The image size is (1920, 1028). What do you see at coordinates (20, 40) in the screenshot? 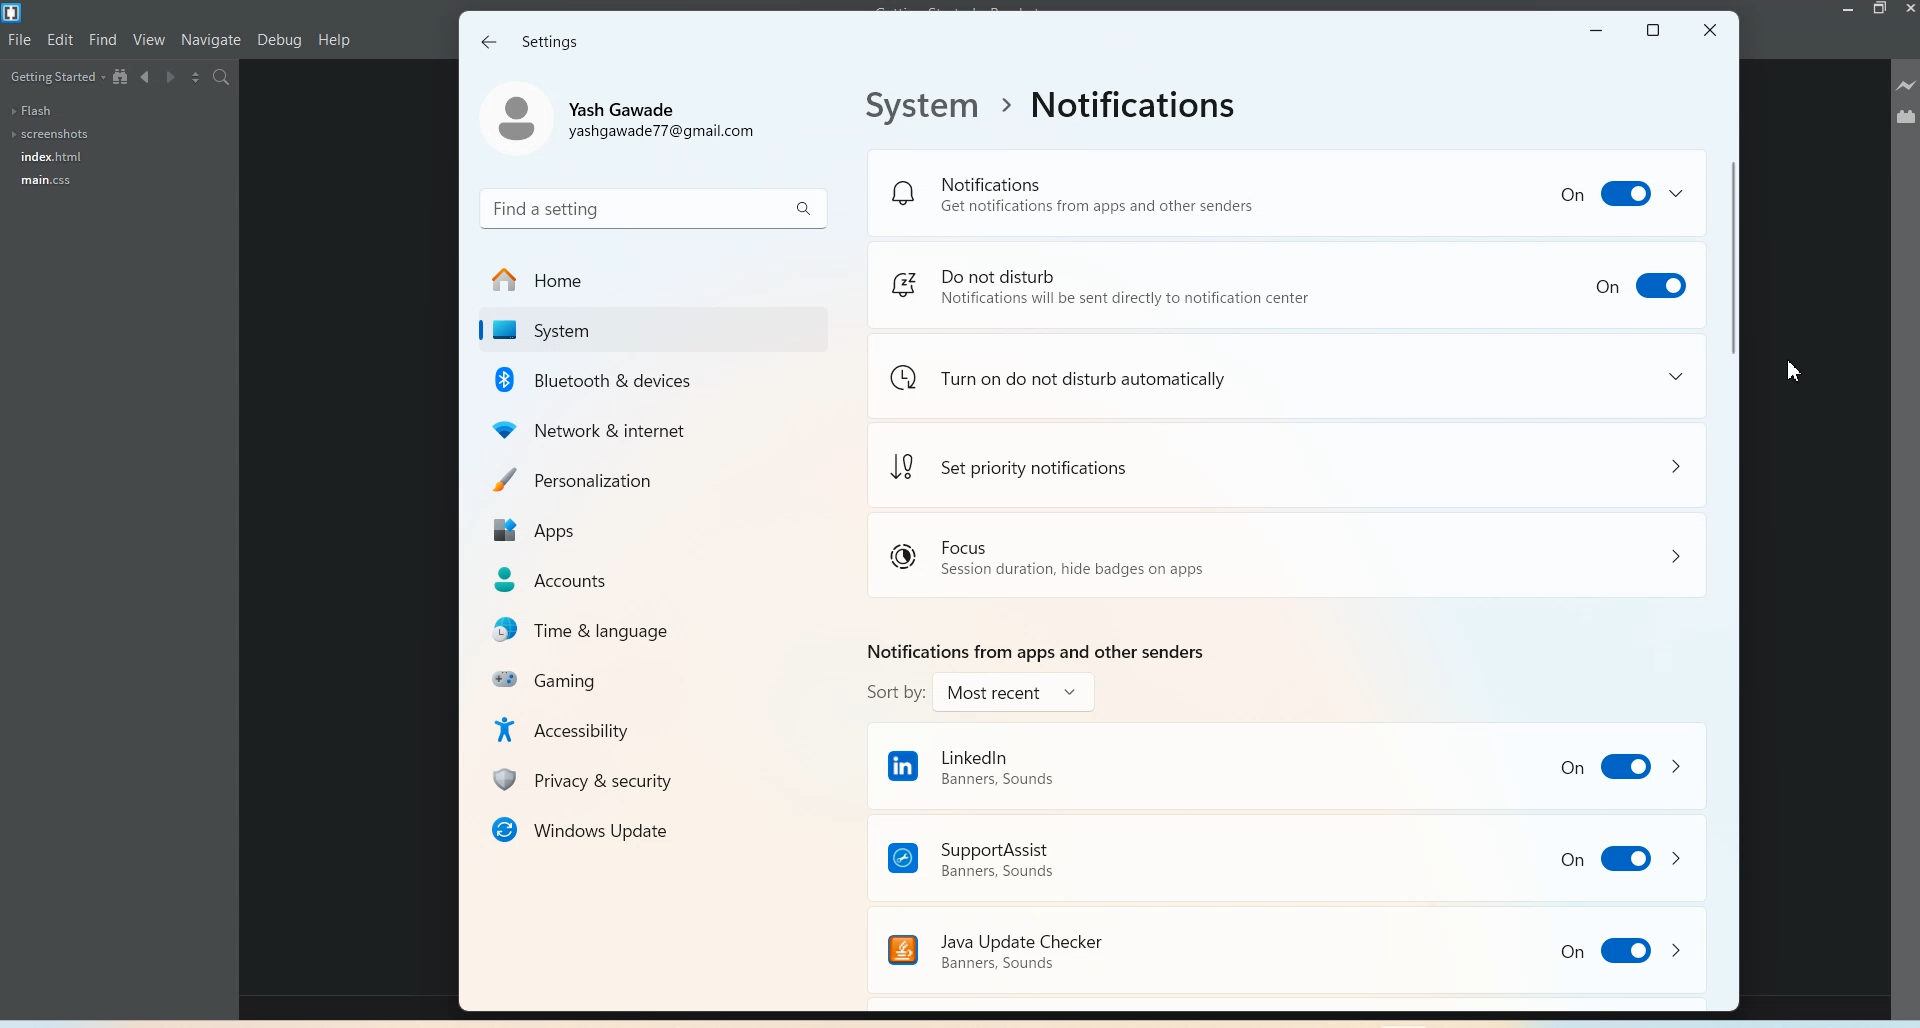
I see `File` at bounding box center [20, 40].